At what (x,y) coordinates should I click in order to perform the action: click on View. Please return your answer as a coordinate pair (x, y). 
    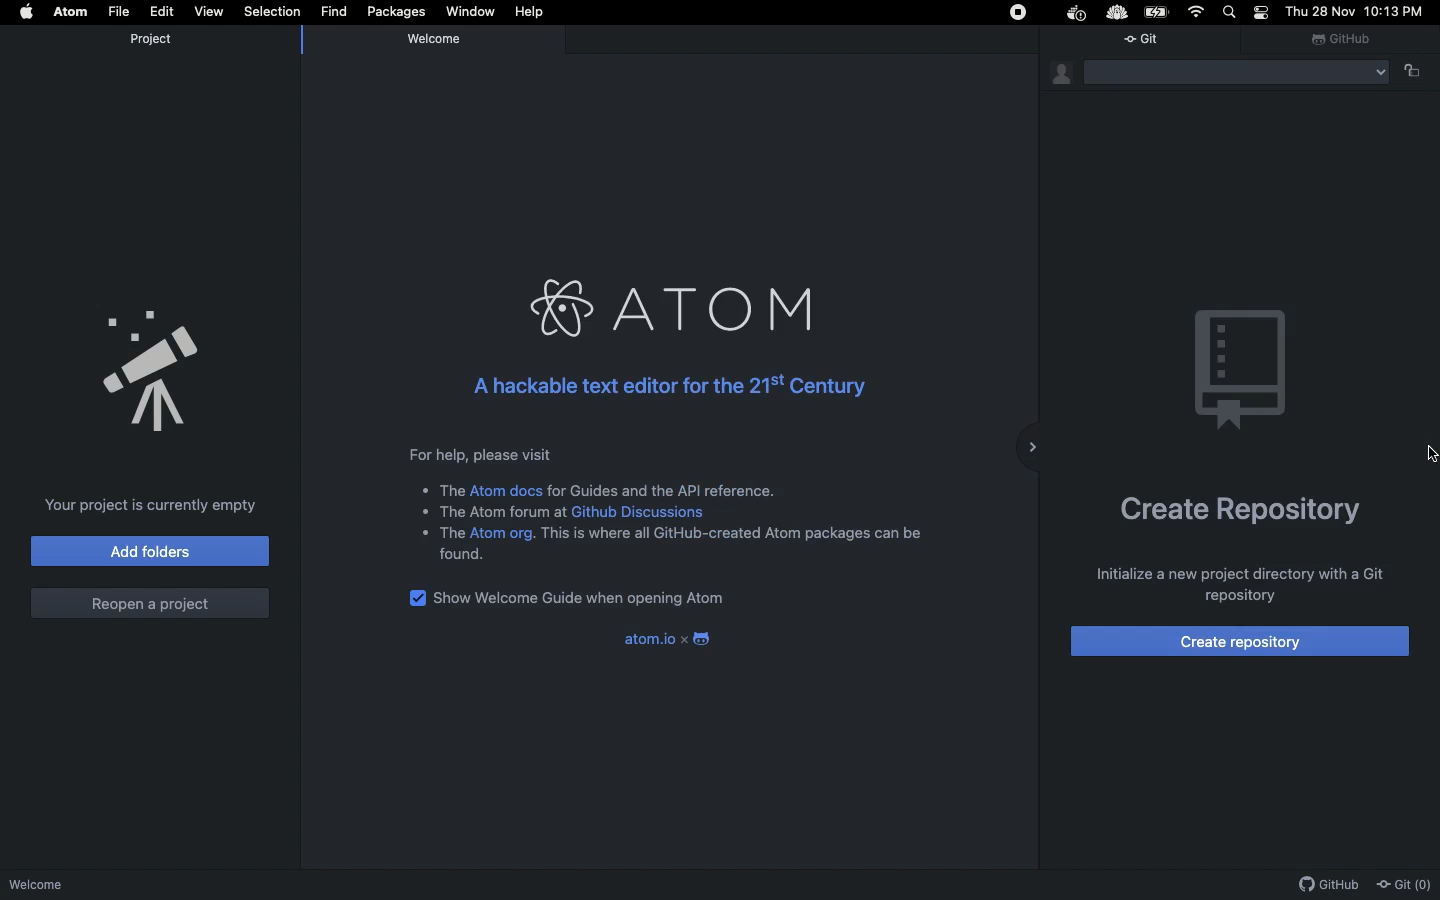
    Looking at the image, I should click on (211, 13).